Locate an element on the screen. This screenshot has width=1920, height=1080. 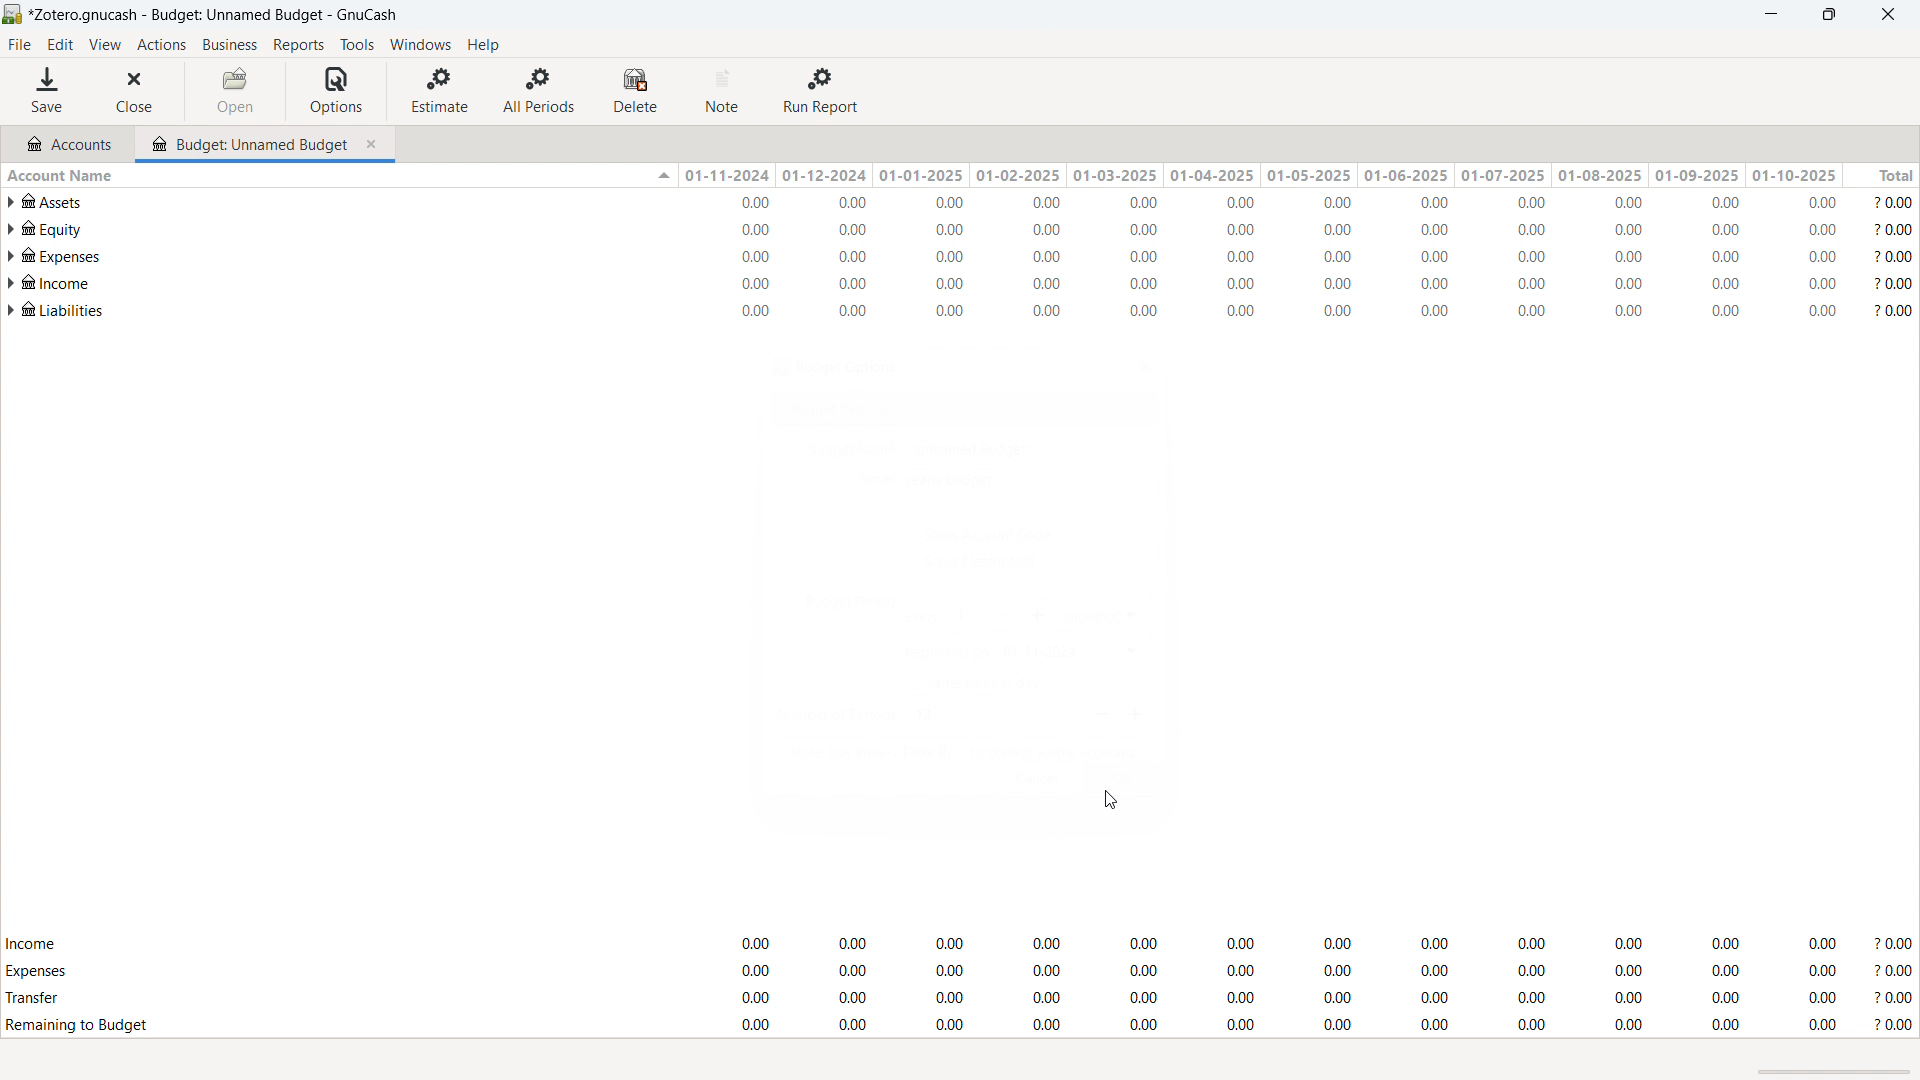
close is located at coordinates (1887, 14).